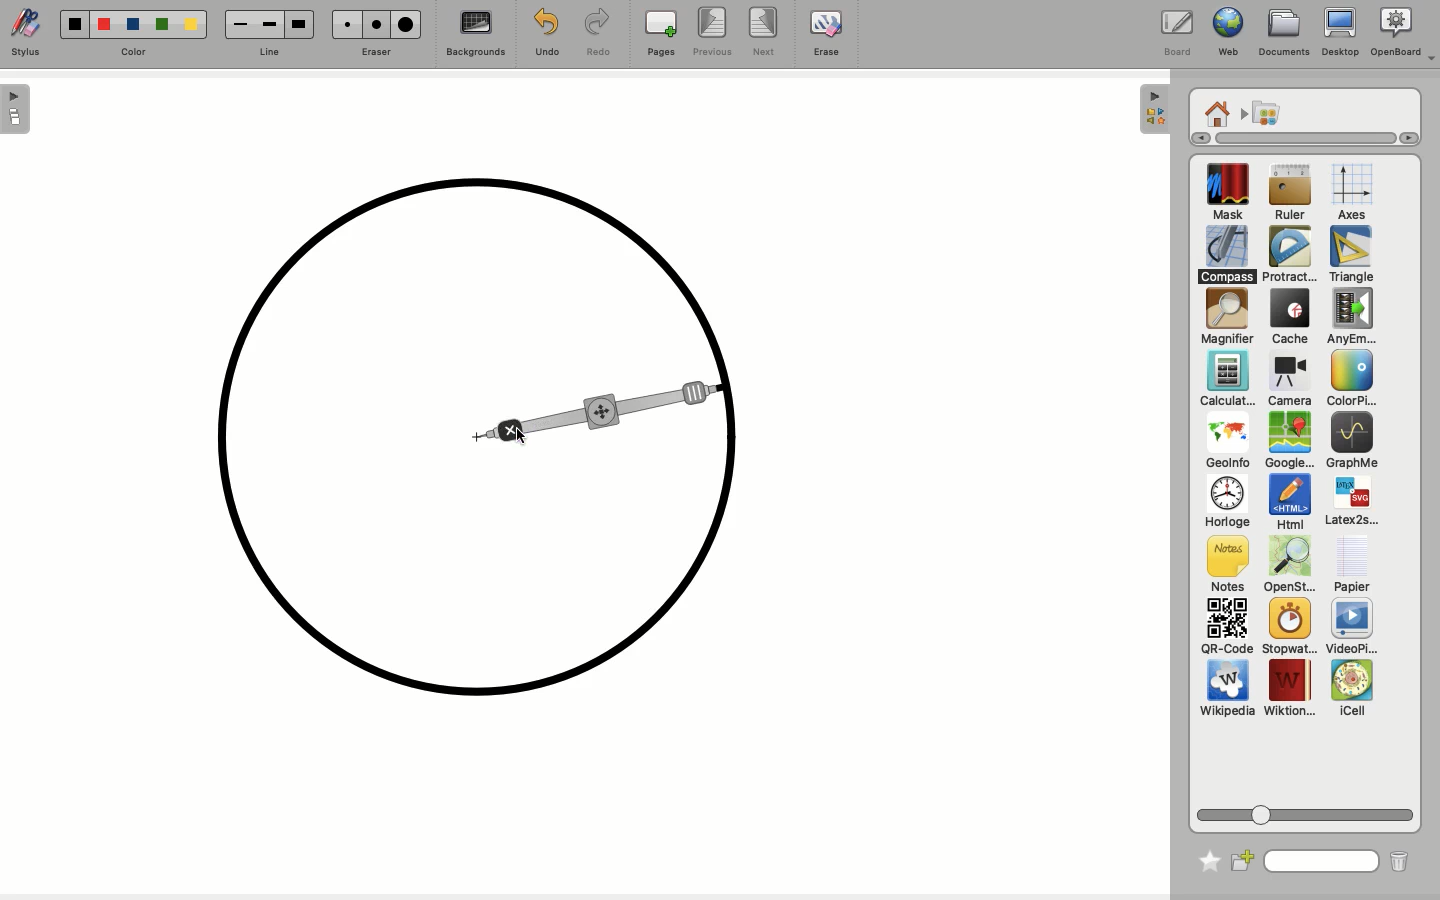 Image resolution: width=1440 pixels, height=900 pixels. Describe the element at coordinates (1353, 689) in the screenshot. I see `iCell` at that location.